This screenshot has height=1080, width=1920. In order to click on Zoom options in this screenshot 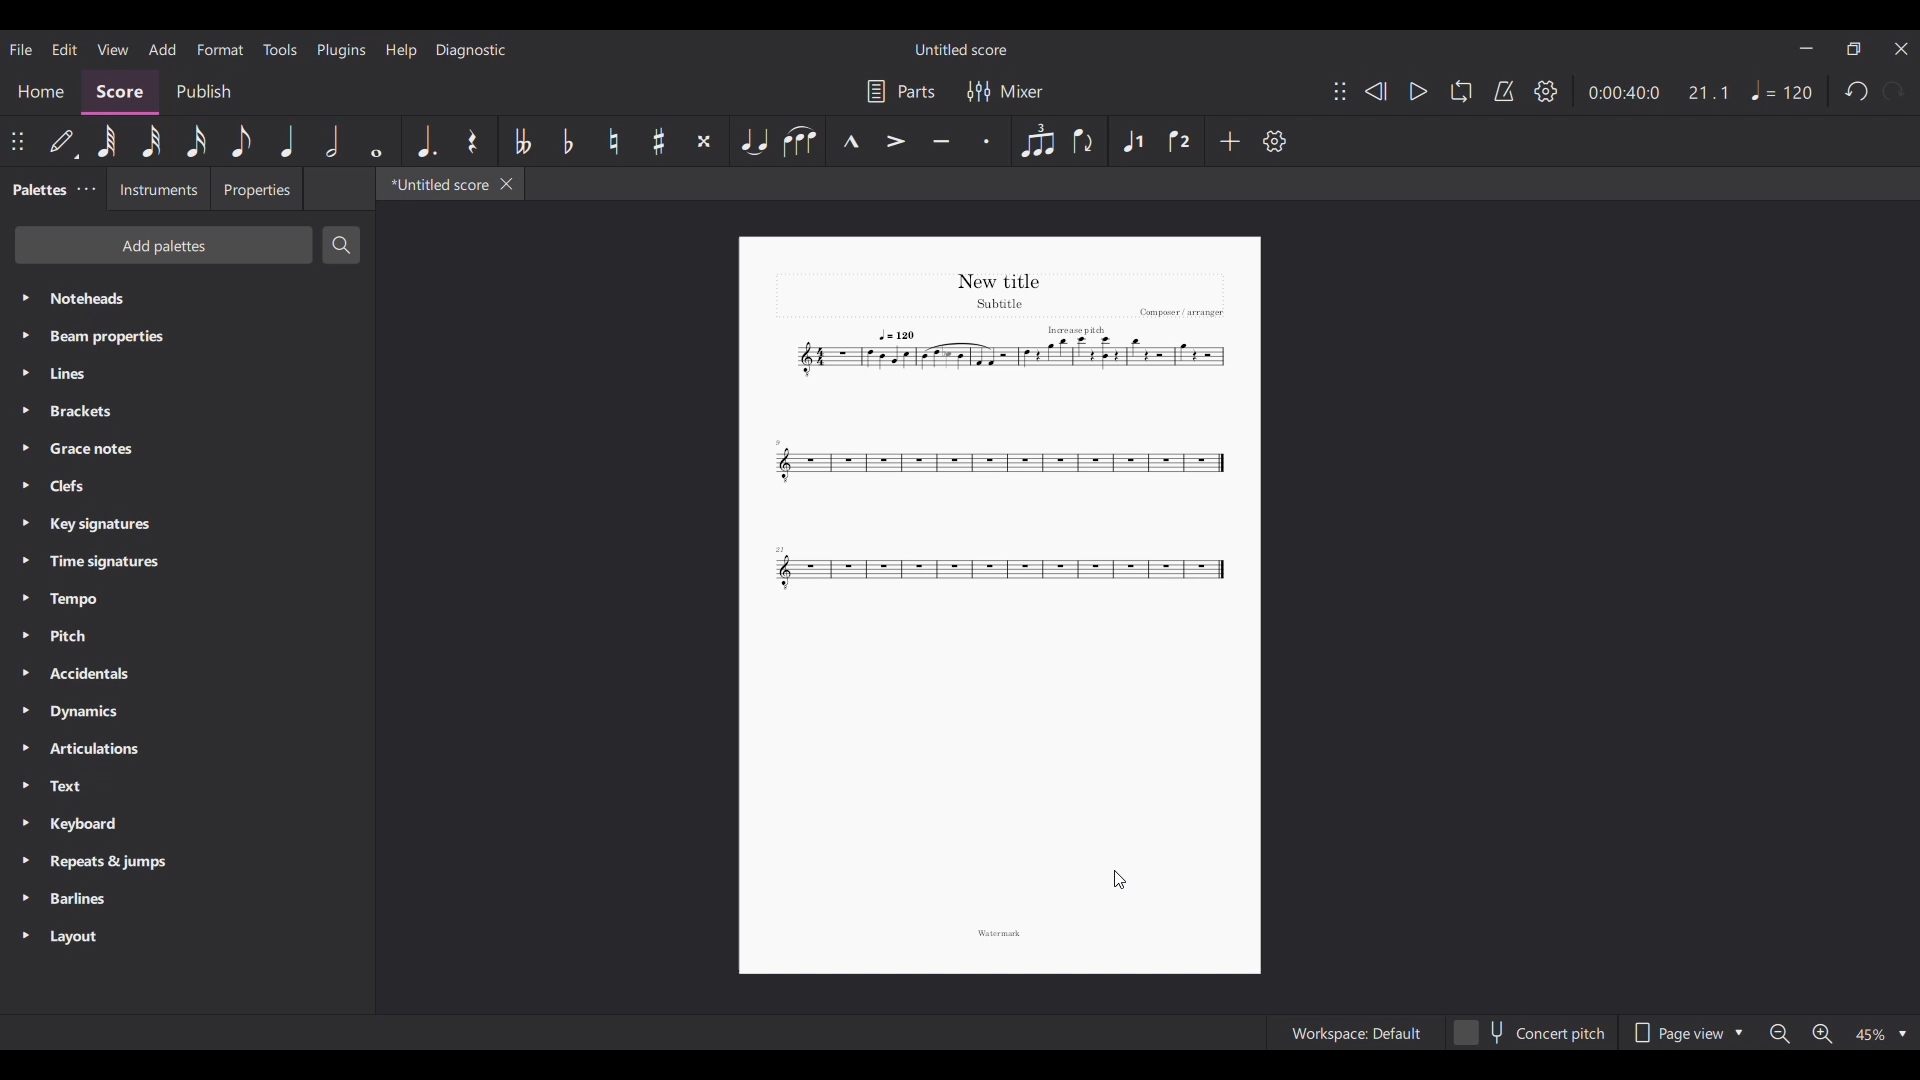, I will do `click(1880, 1034)`.